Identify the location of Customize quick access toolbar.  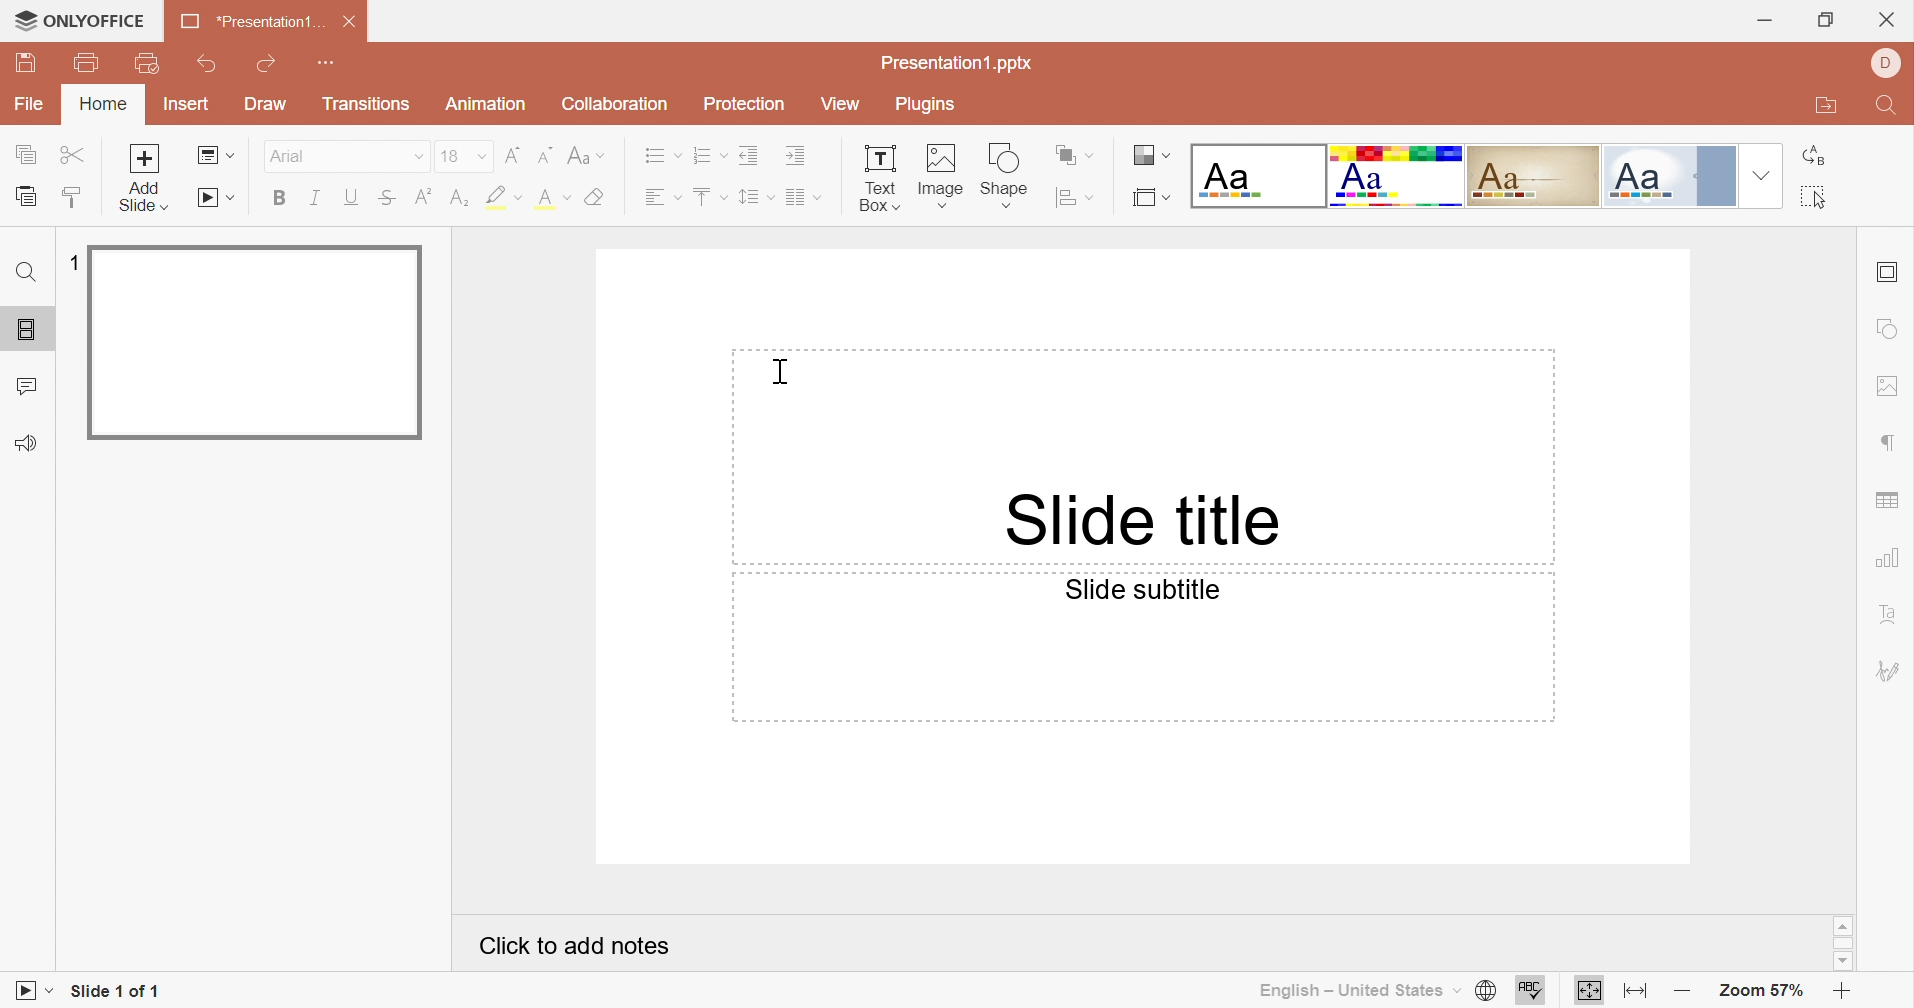
(331, 63).